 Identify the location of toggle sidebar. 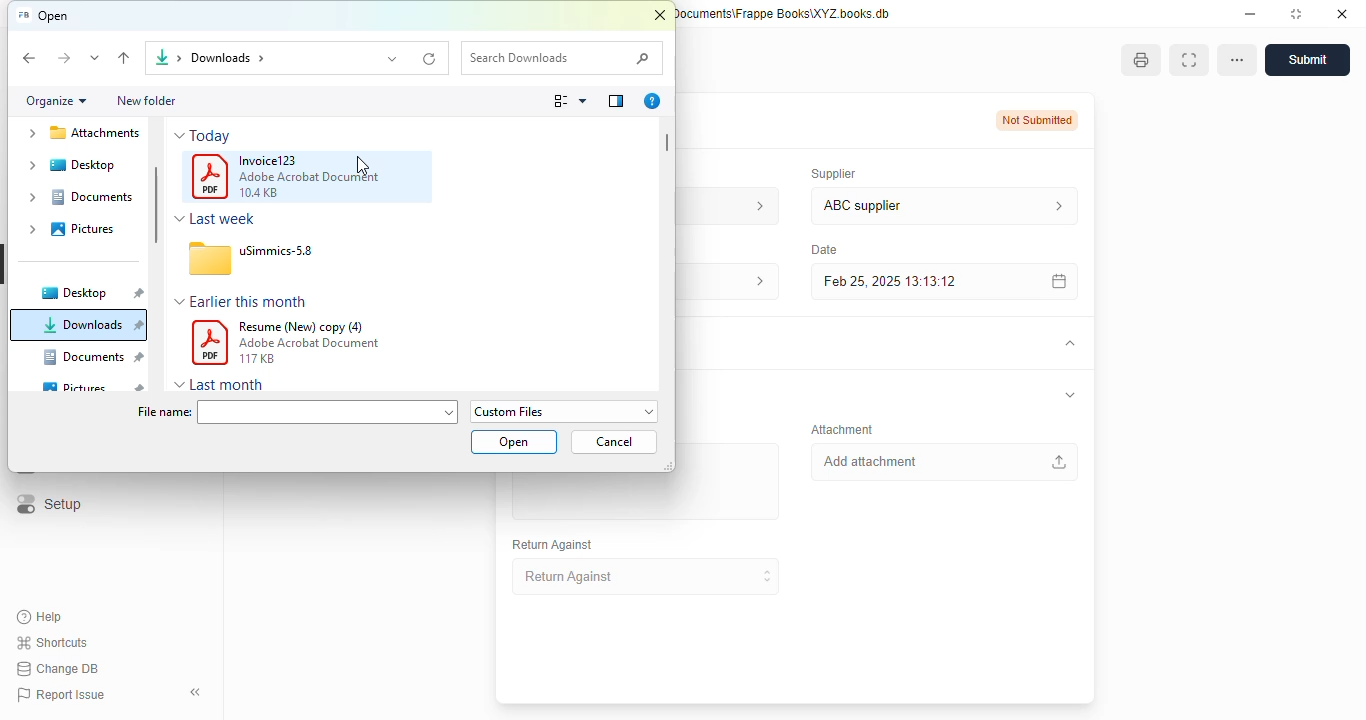
(198, 692).